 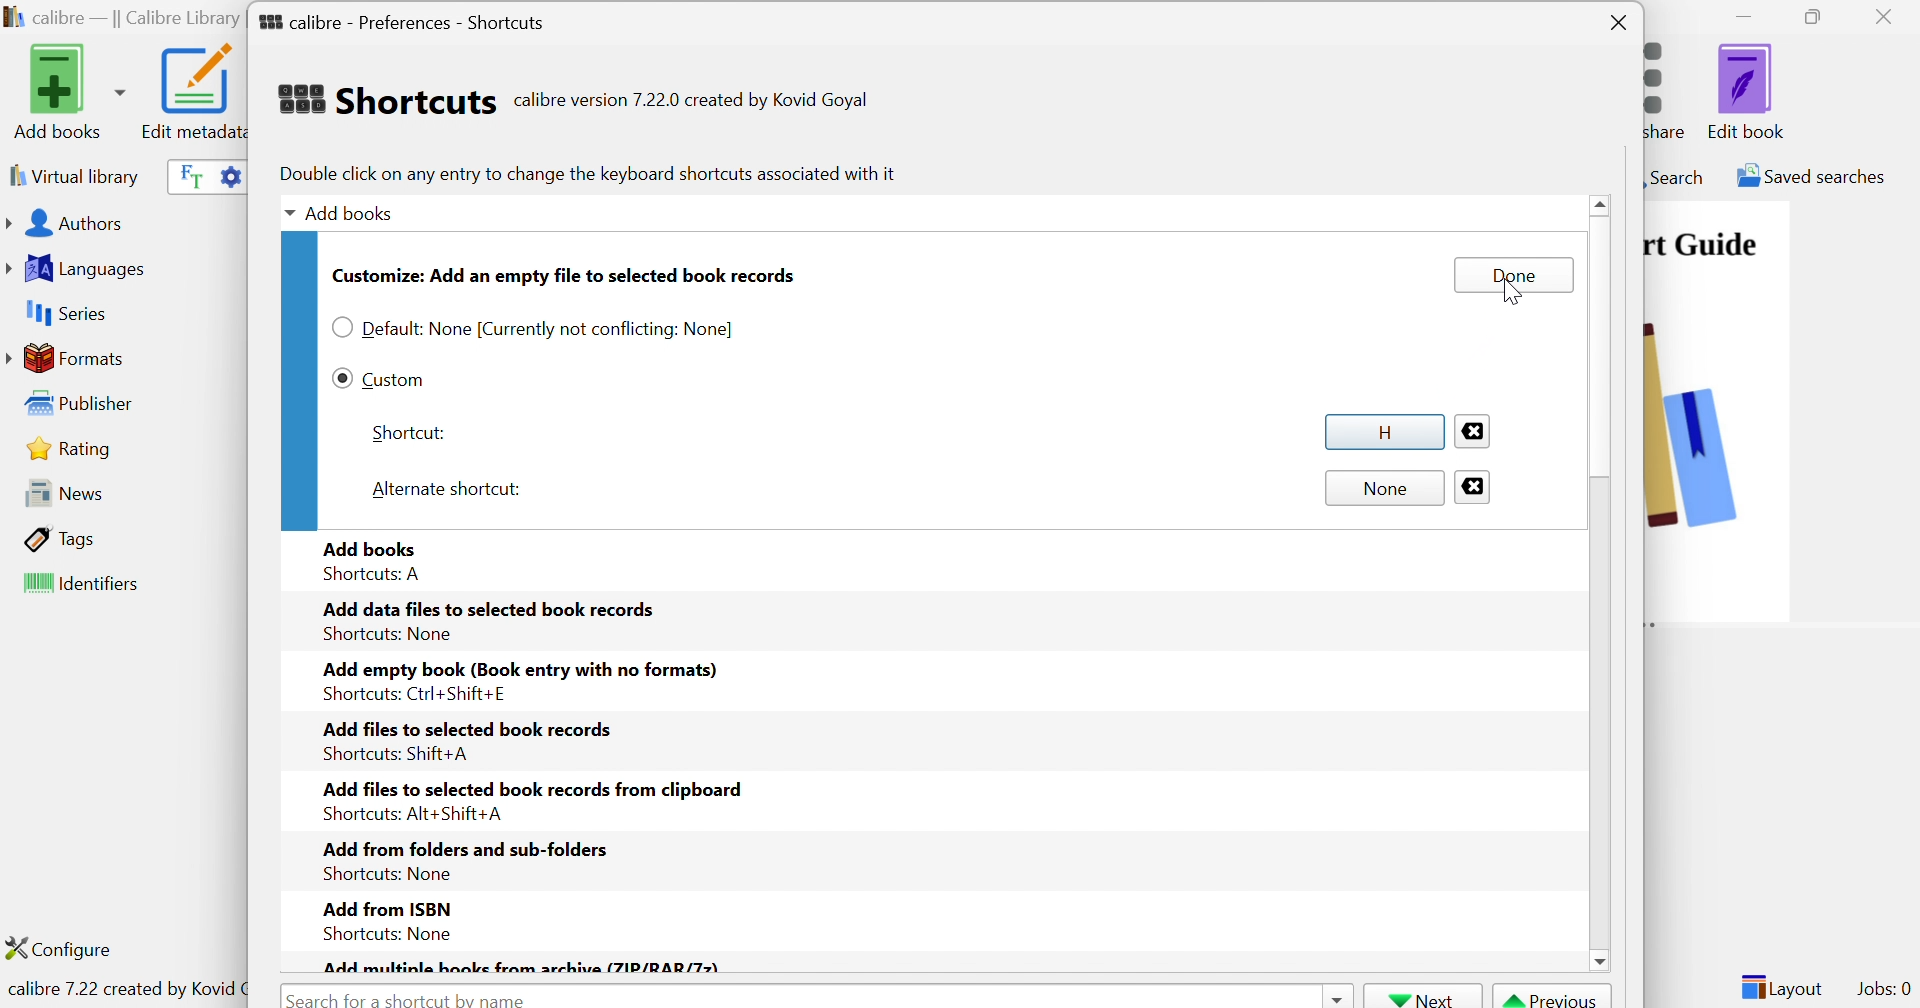 What do you see at coordinates (285, 215) in the screenshot?
I see `Drop Down` at bounding box center [285, 215].